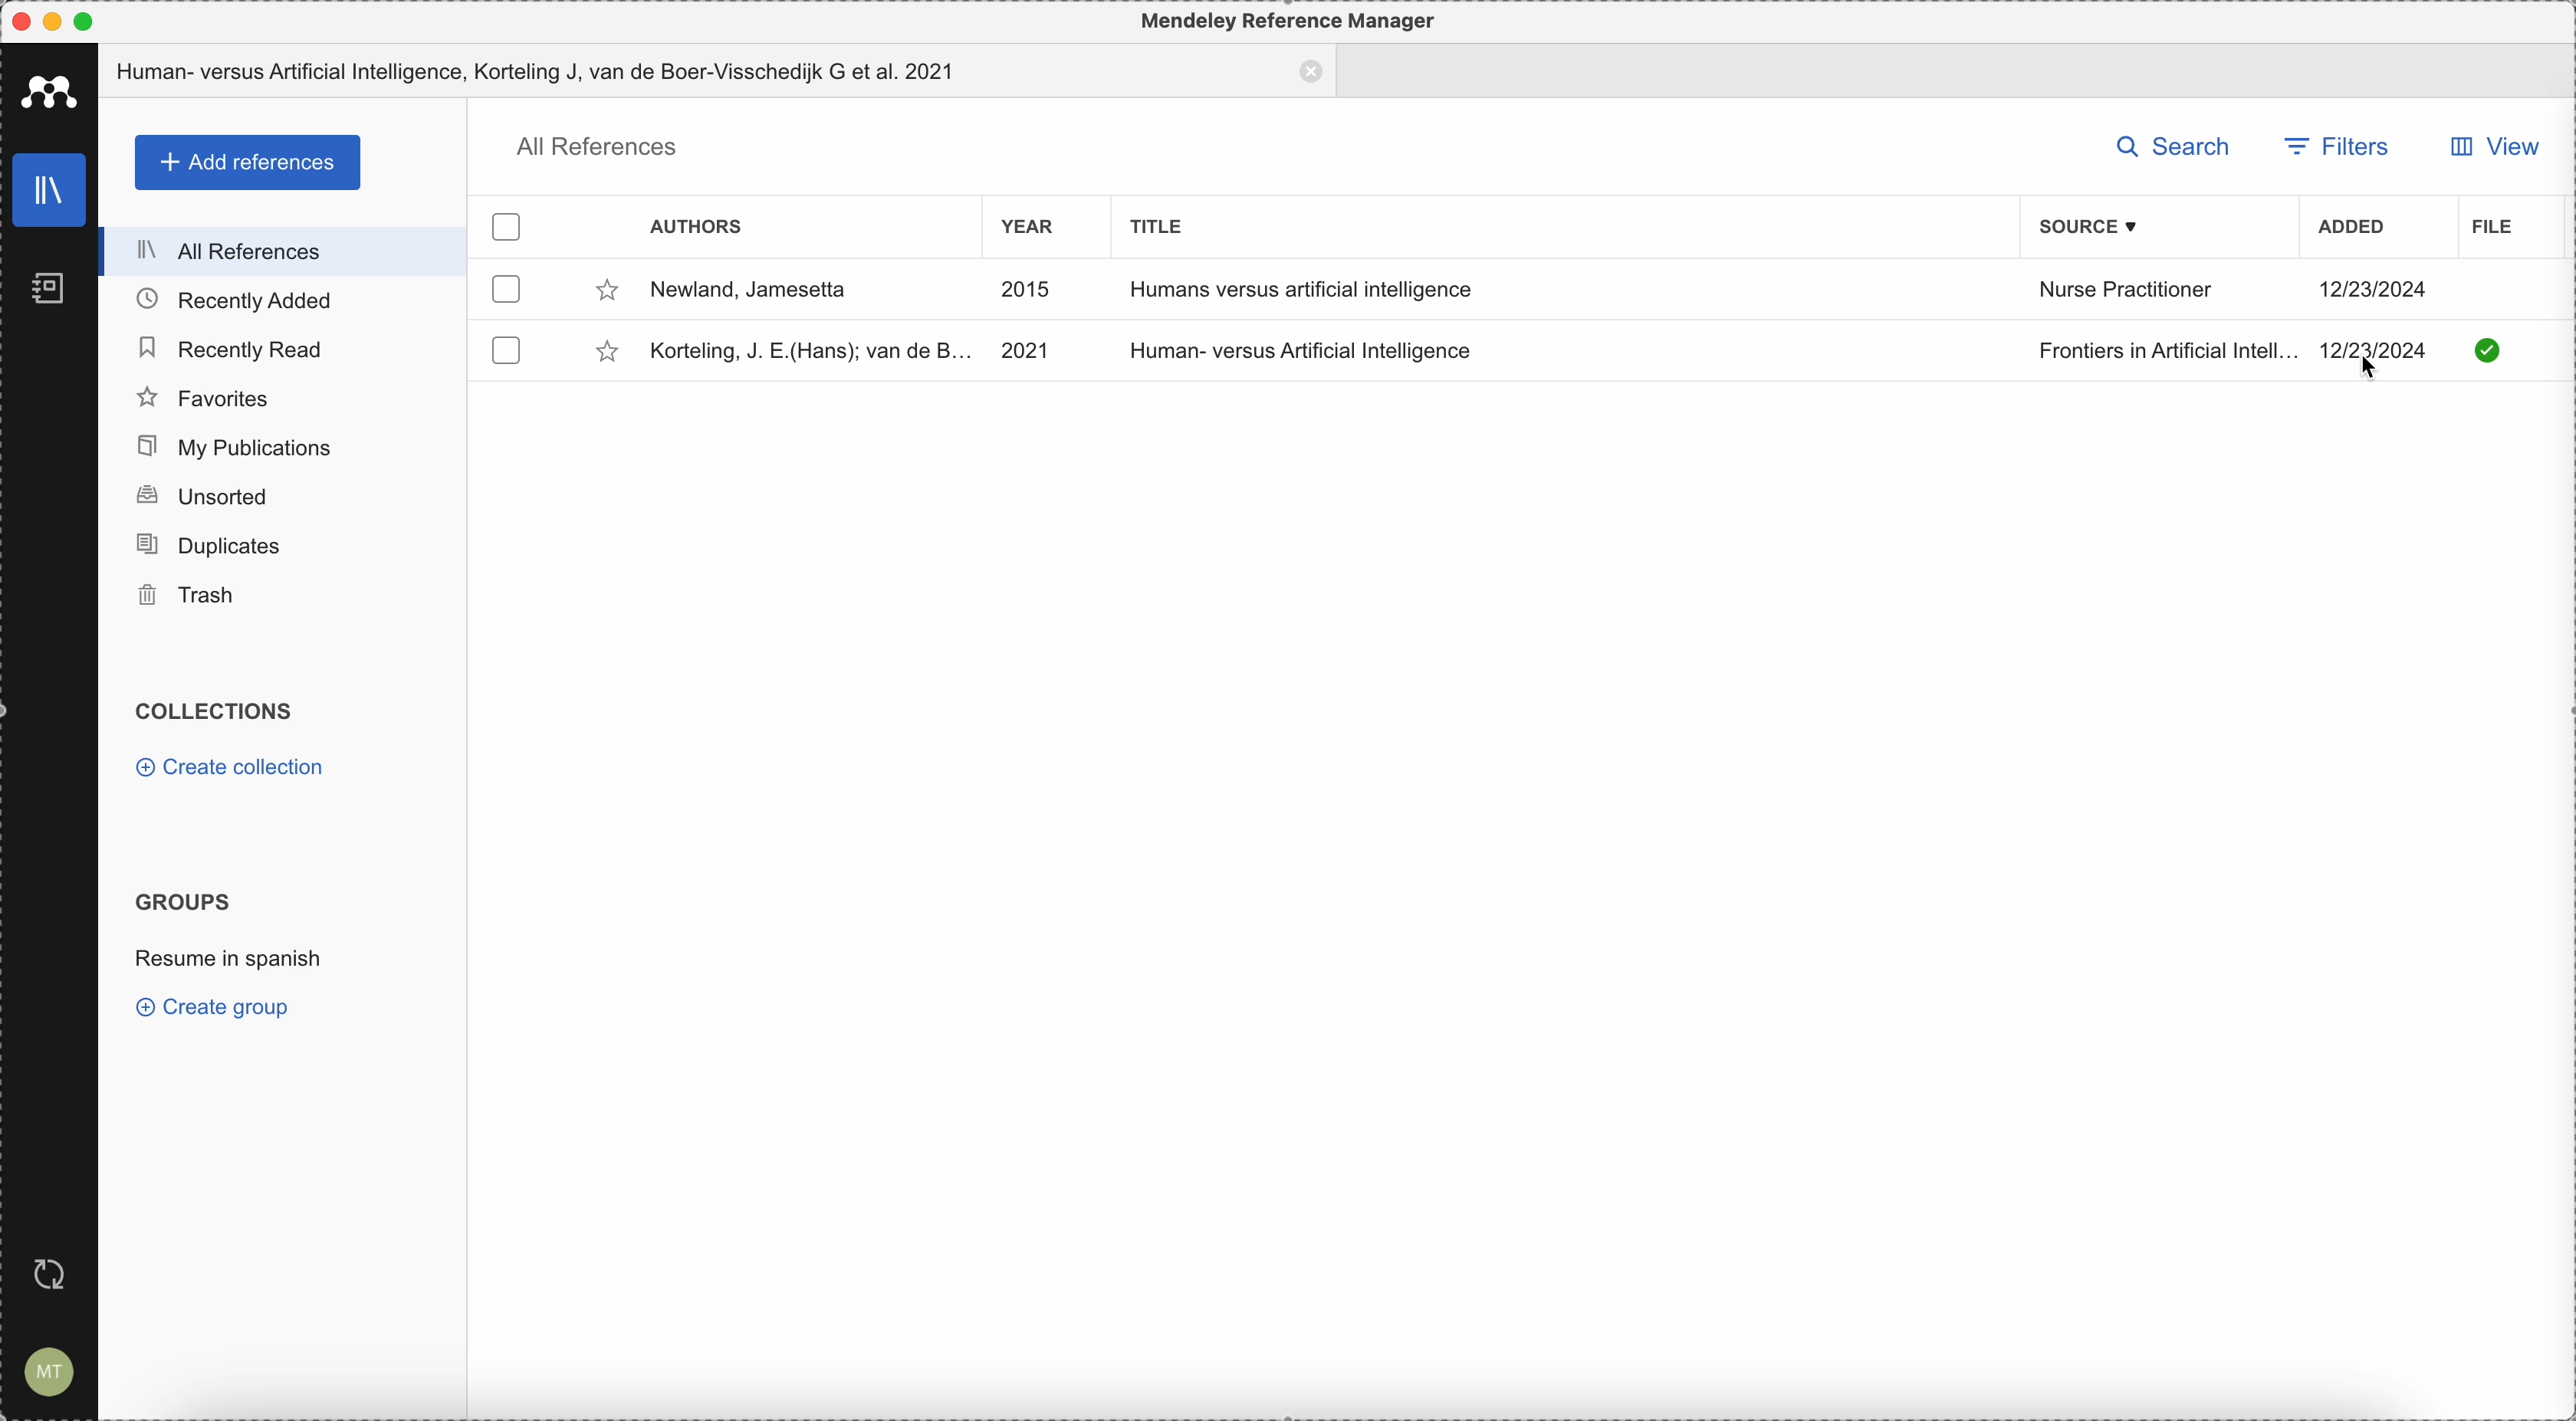 The image size is (2576, 1421). Describe the element at coordinates (102, 22) in the screenshot. I see `maximize Mendeley` at that location.